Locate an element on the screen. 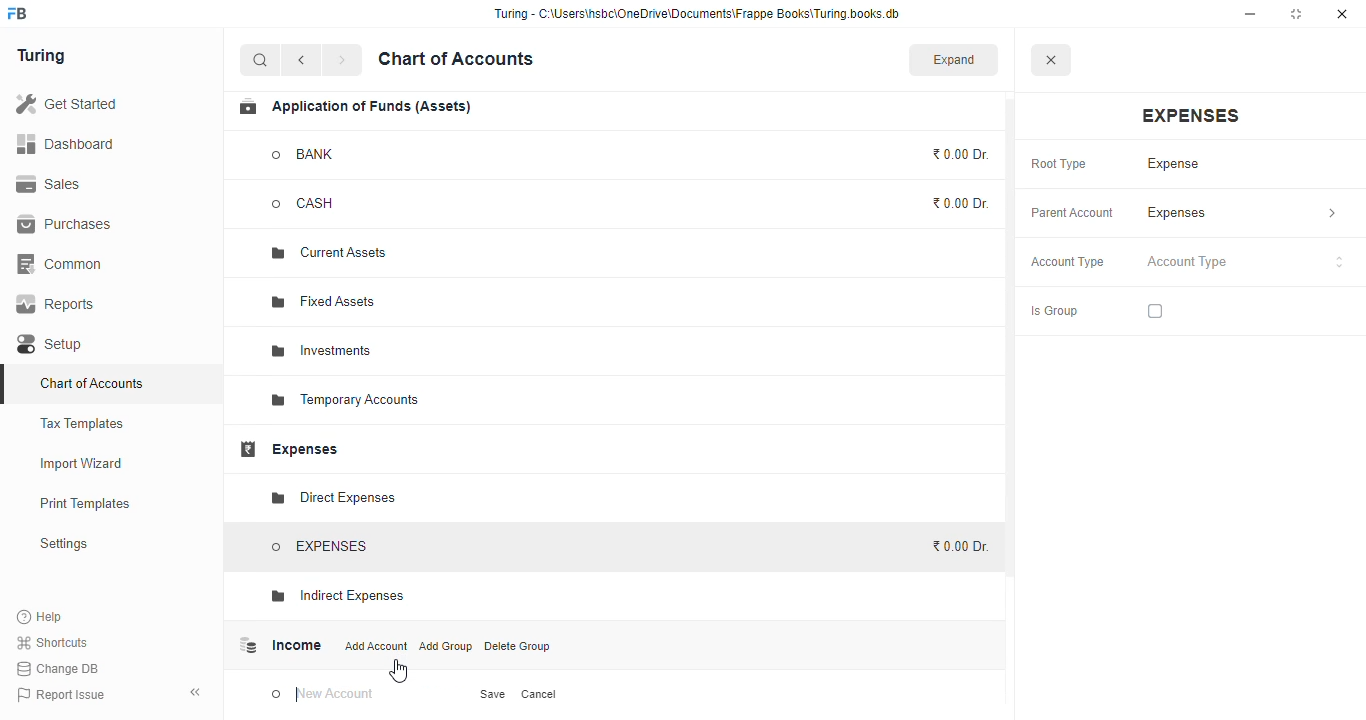 The image size is (1366, 720). get started is located at coordinates (66, 103).